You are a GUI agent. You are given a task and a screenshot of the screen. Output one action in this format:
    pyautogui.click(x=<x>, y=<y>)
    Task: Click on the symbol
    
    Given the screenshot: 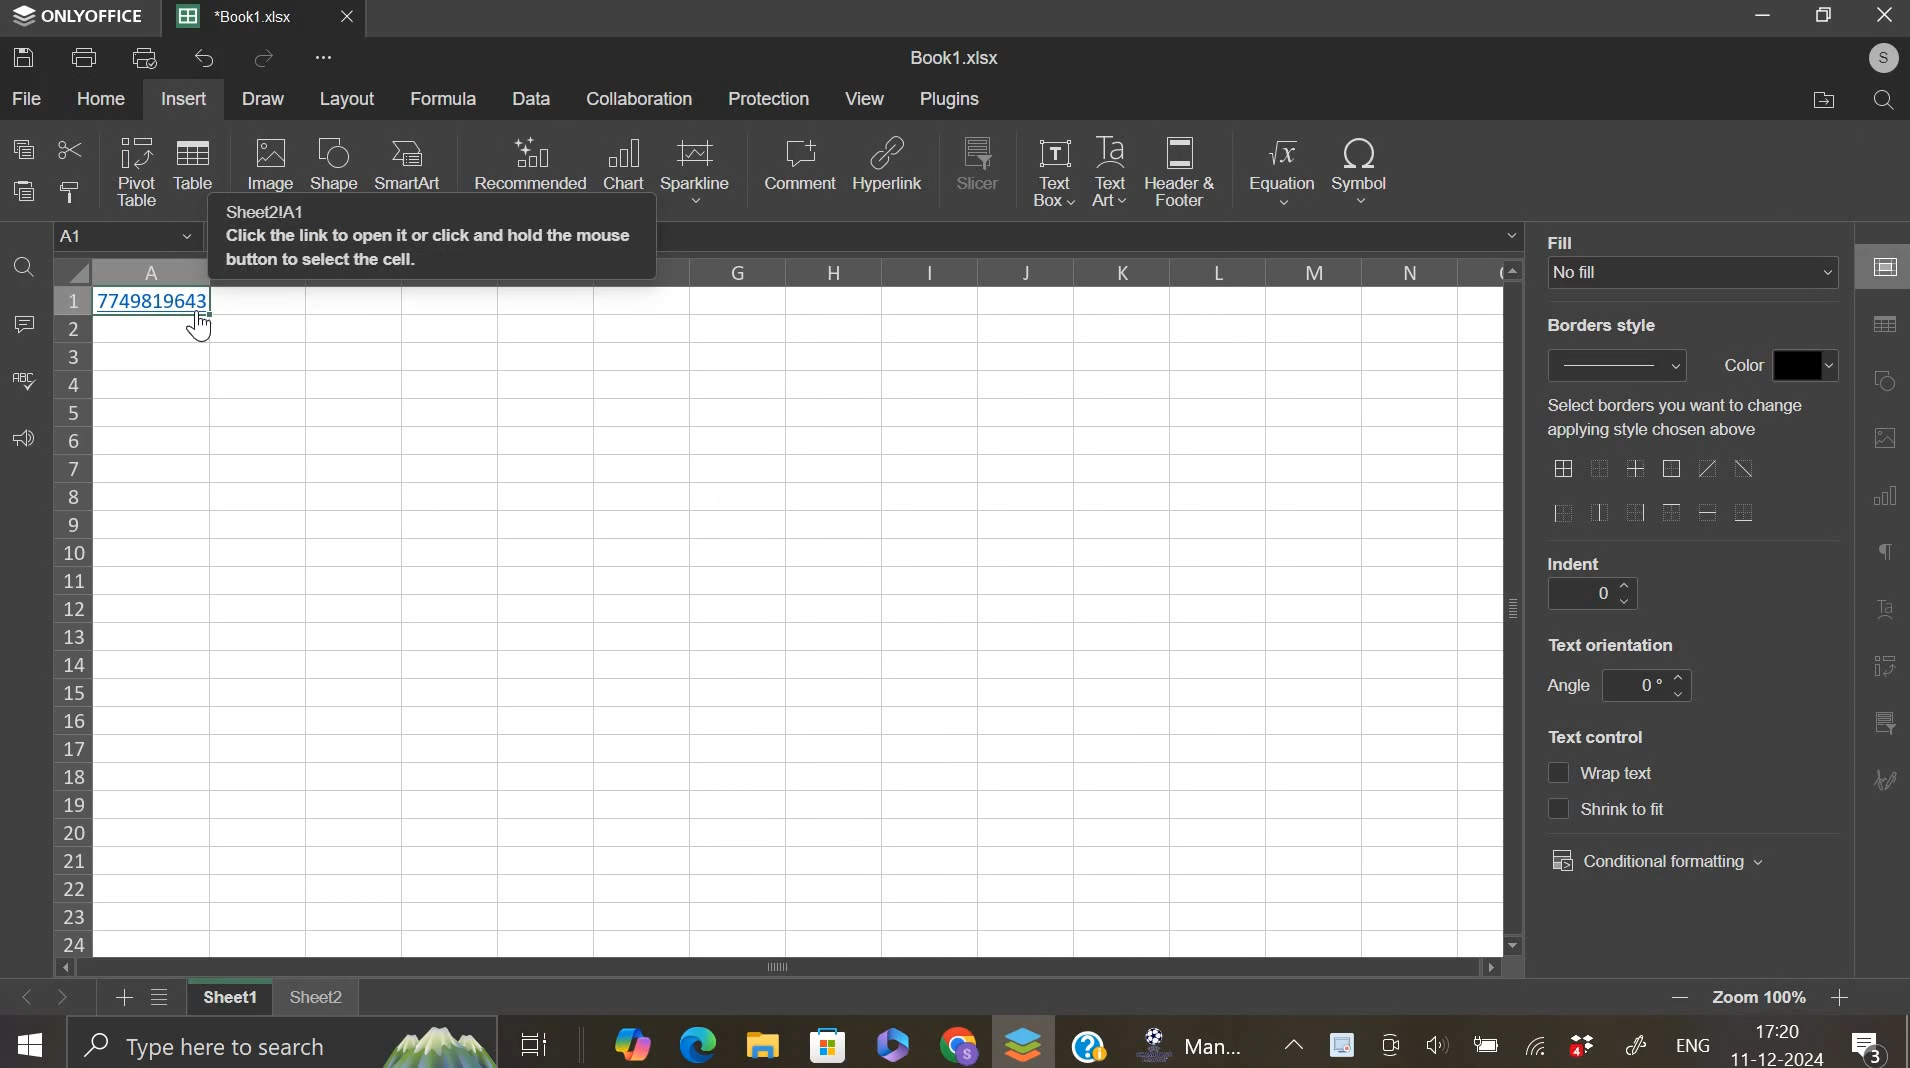 What is the action you would take?
    pyautogui.click(x=1360, y=168)
    